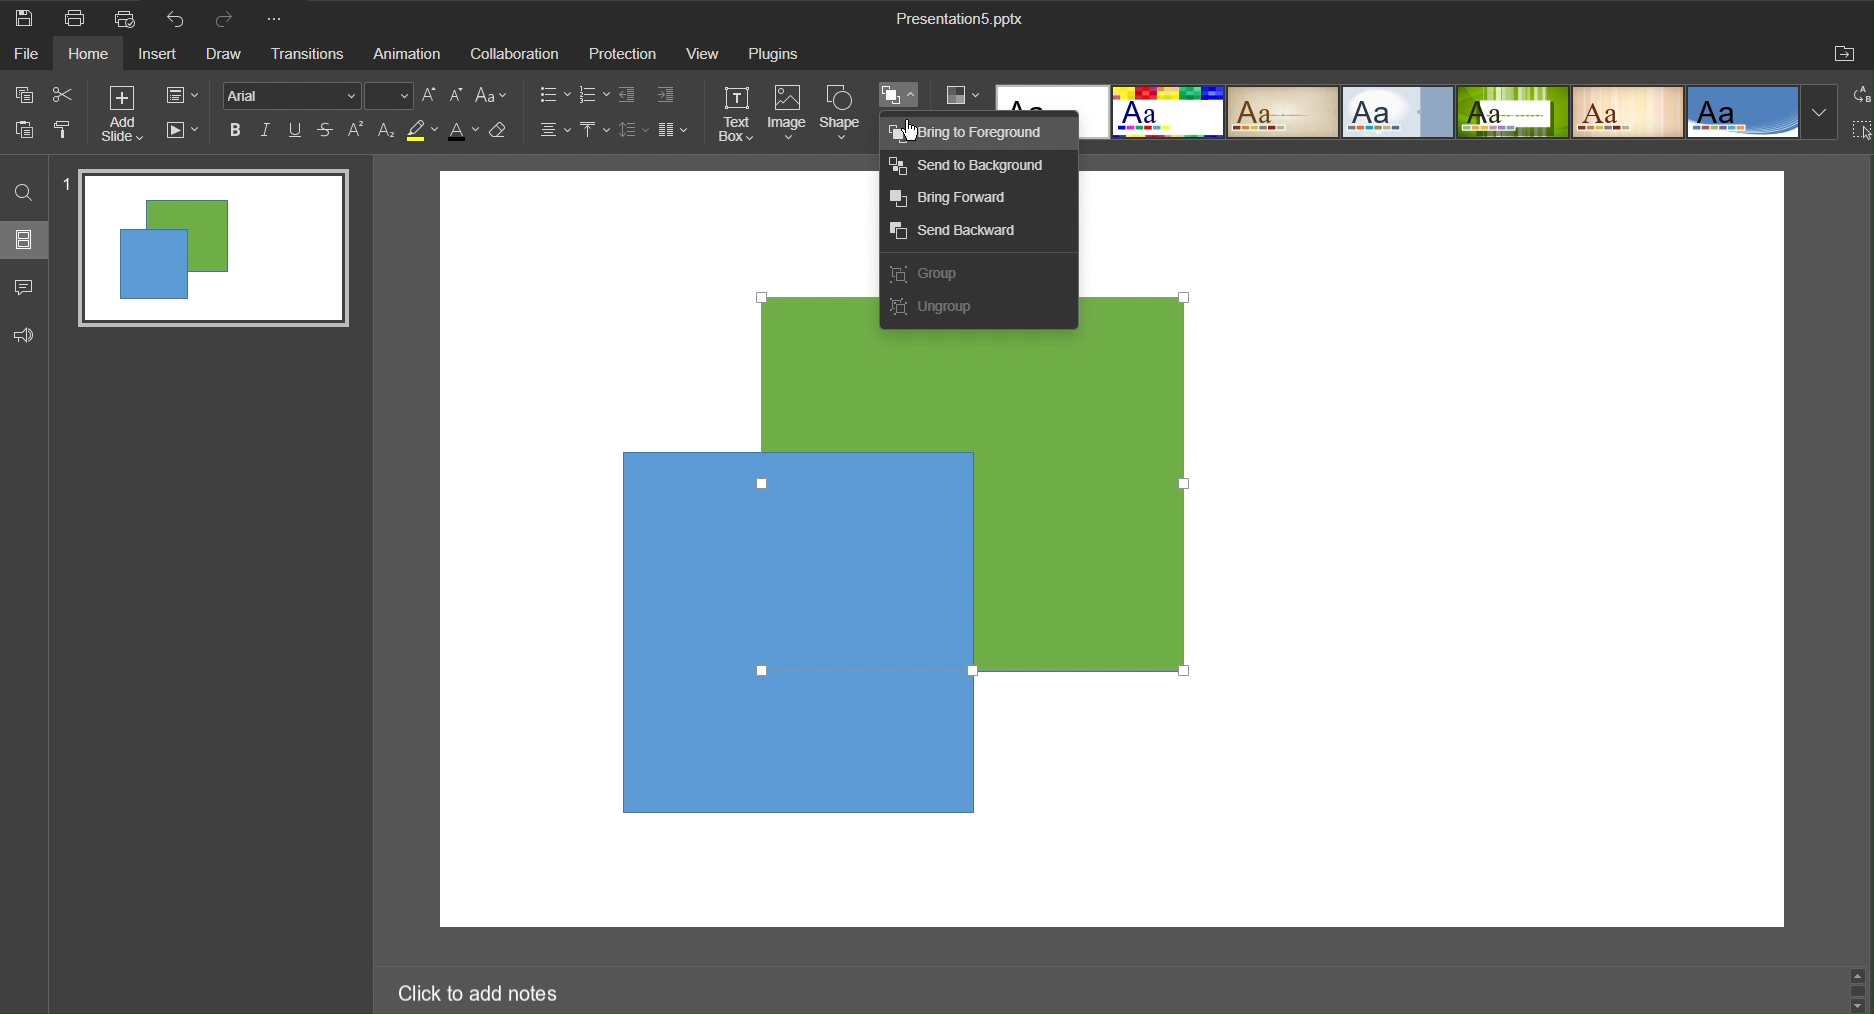 This screenshot has width=1874, height=1014. What do you see at coordinates (906, 587) in the screenshot?
I see `shapes` at bounding box center [906, 587].